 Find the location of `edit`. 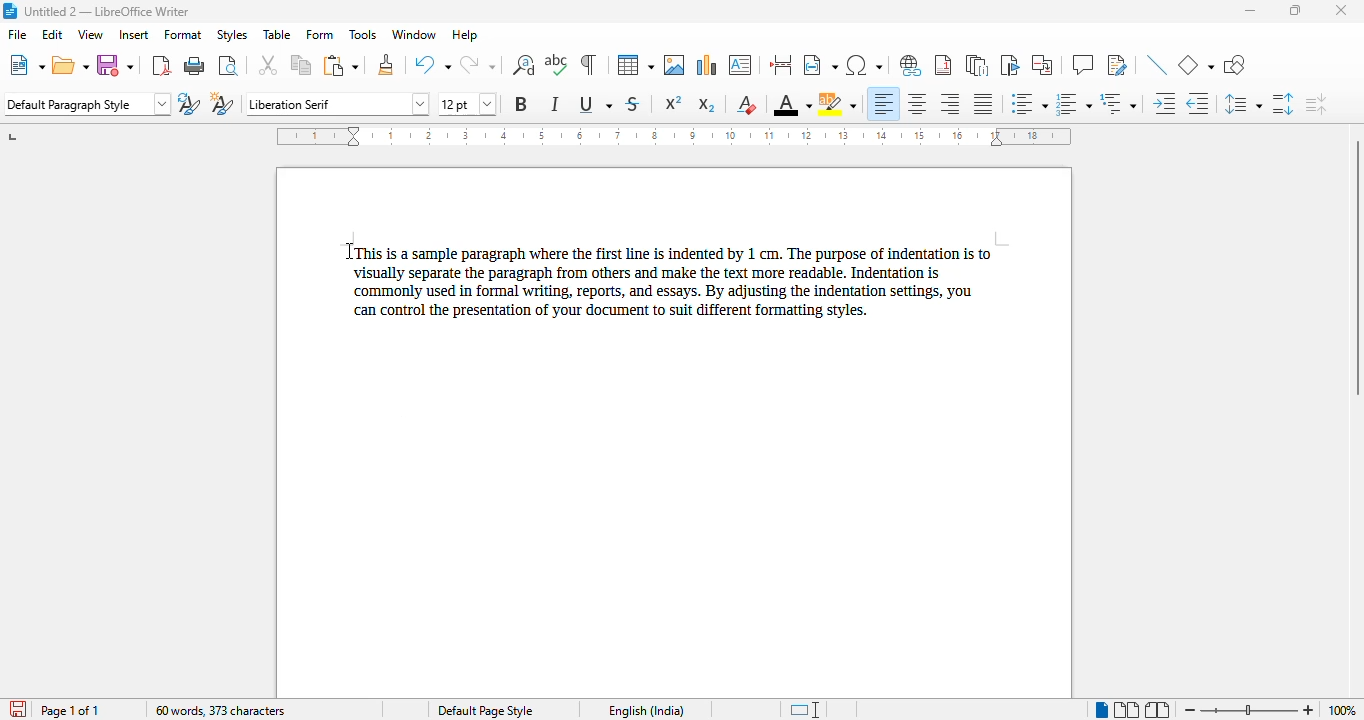

edit is located at coordinates (53, 34).